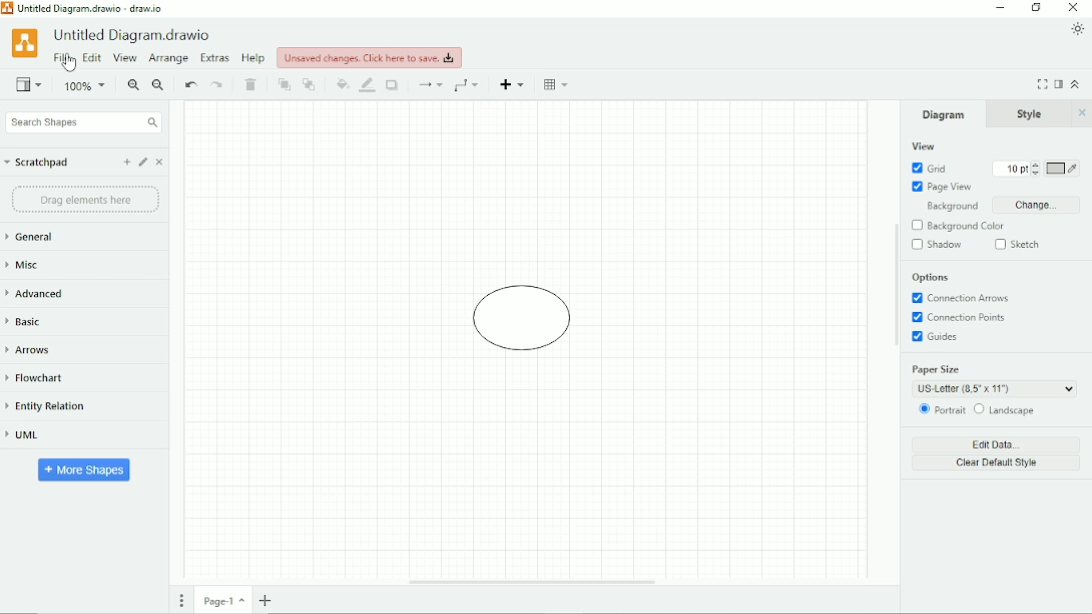 The image size is (1092, 614). What do you see at coordinates (395, 85) in the screenshot?
I see `Shadow` at bounding box center [395, 85].